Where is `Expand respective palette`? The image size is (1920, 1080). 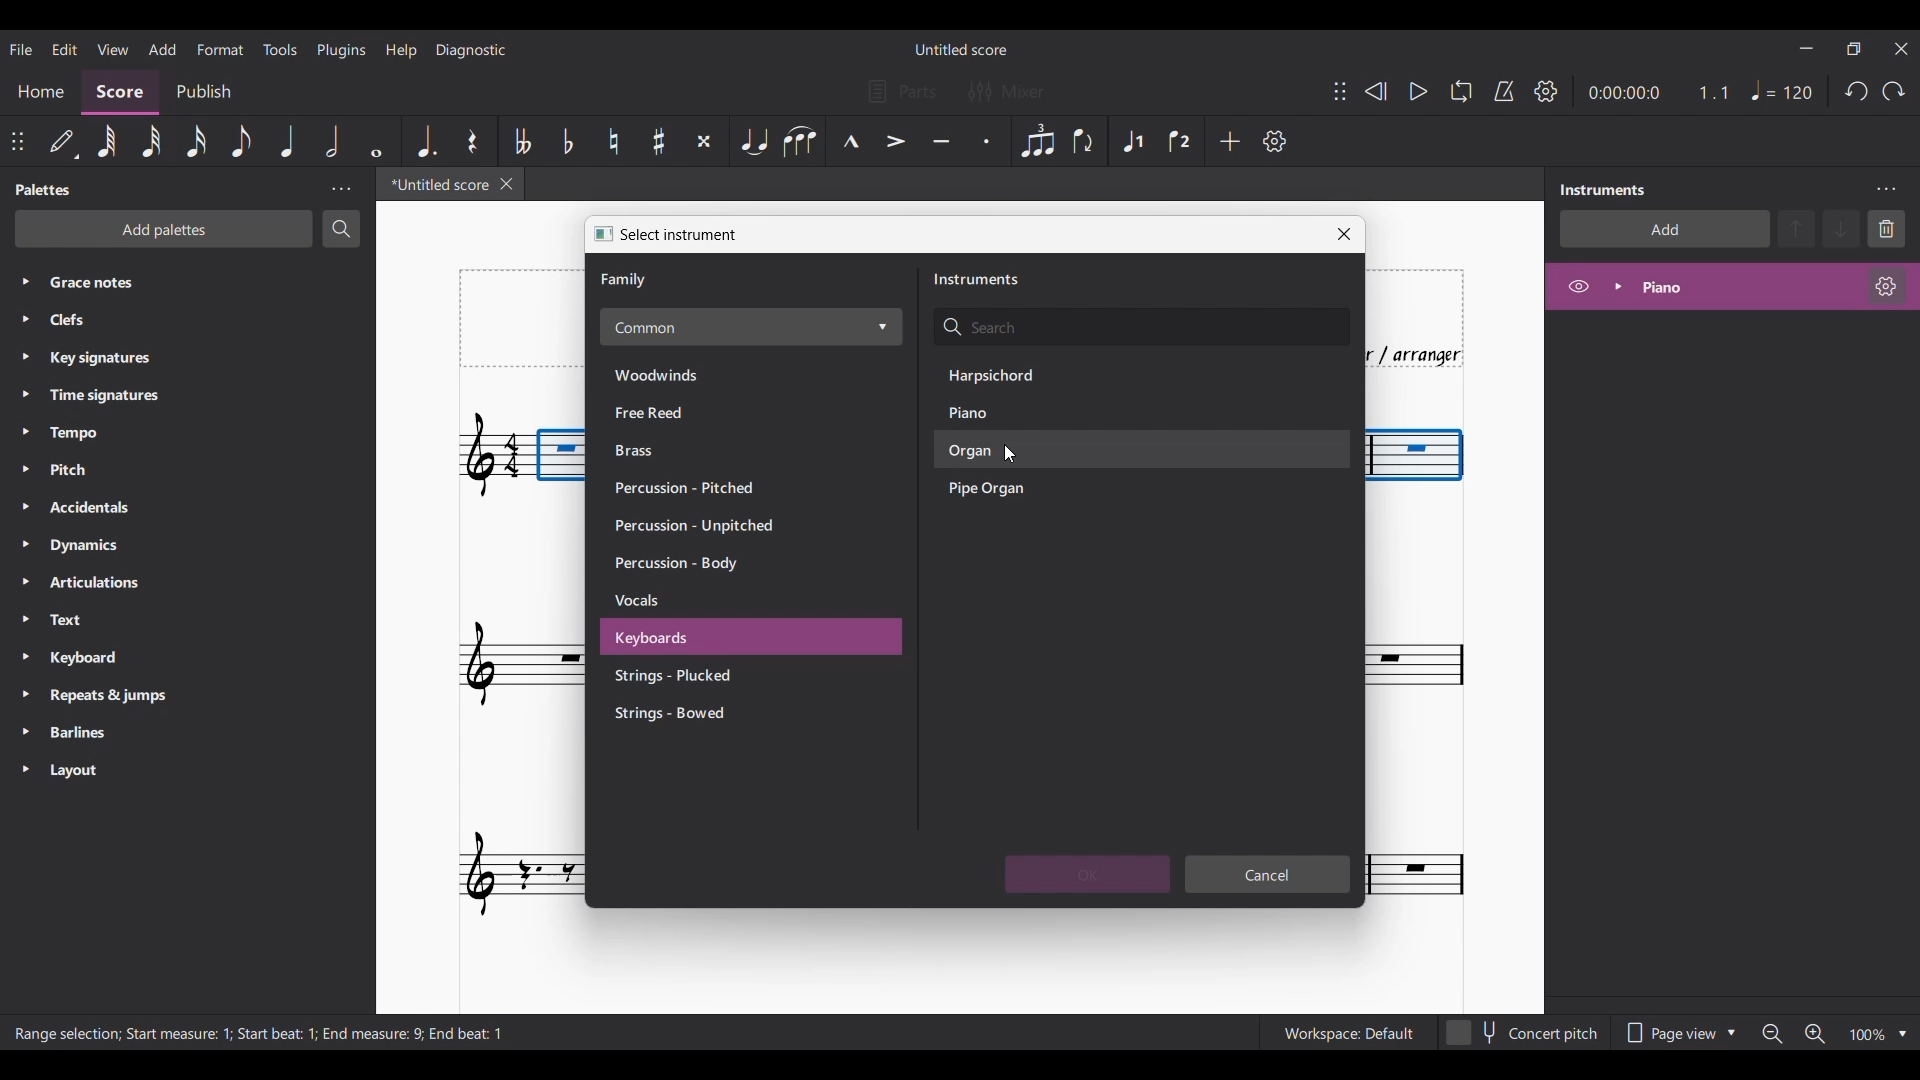 Expand respective palette is located at coordinates (18, 525).